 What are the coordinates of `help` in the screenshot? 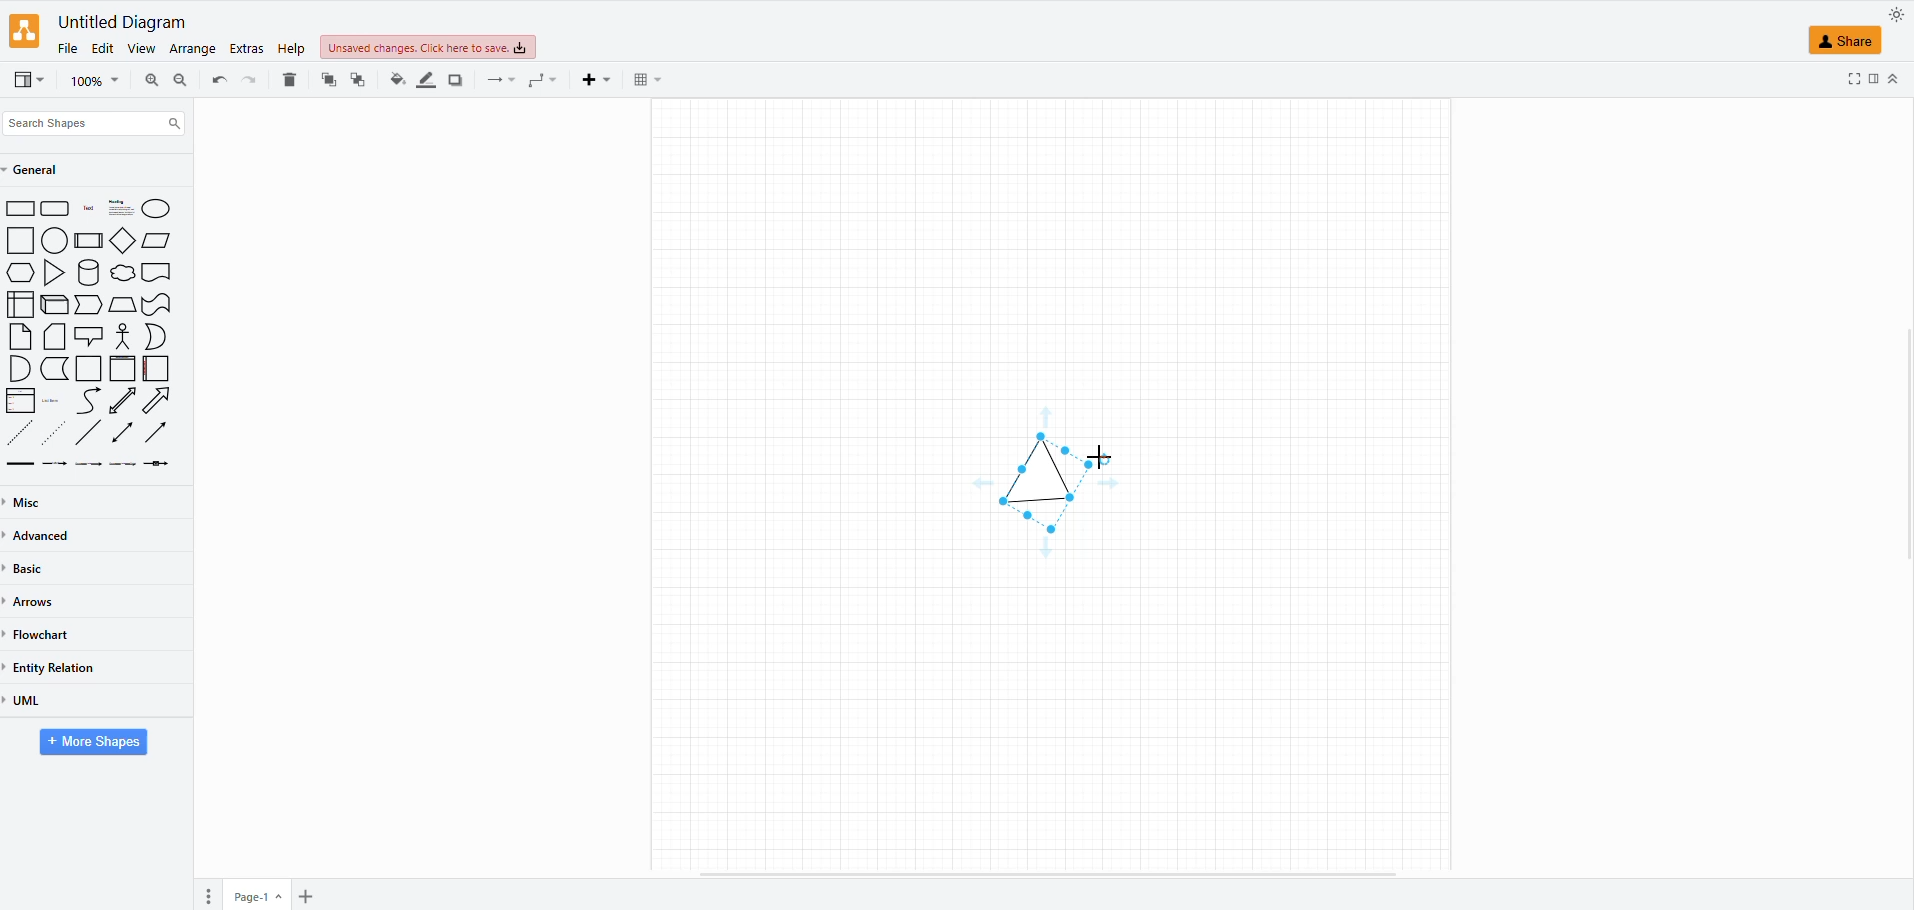 It's located at (291, 50).